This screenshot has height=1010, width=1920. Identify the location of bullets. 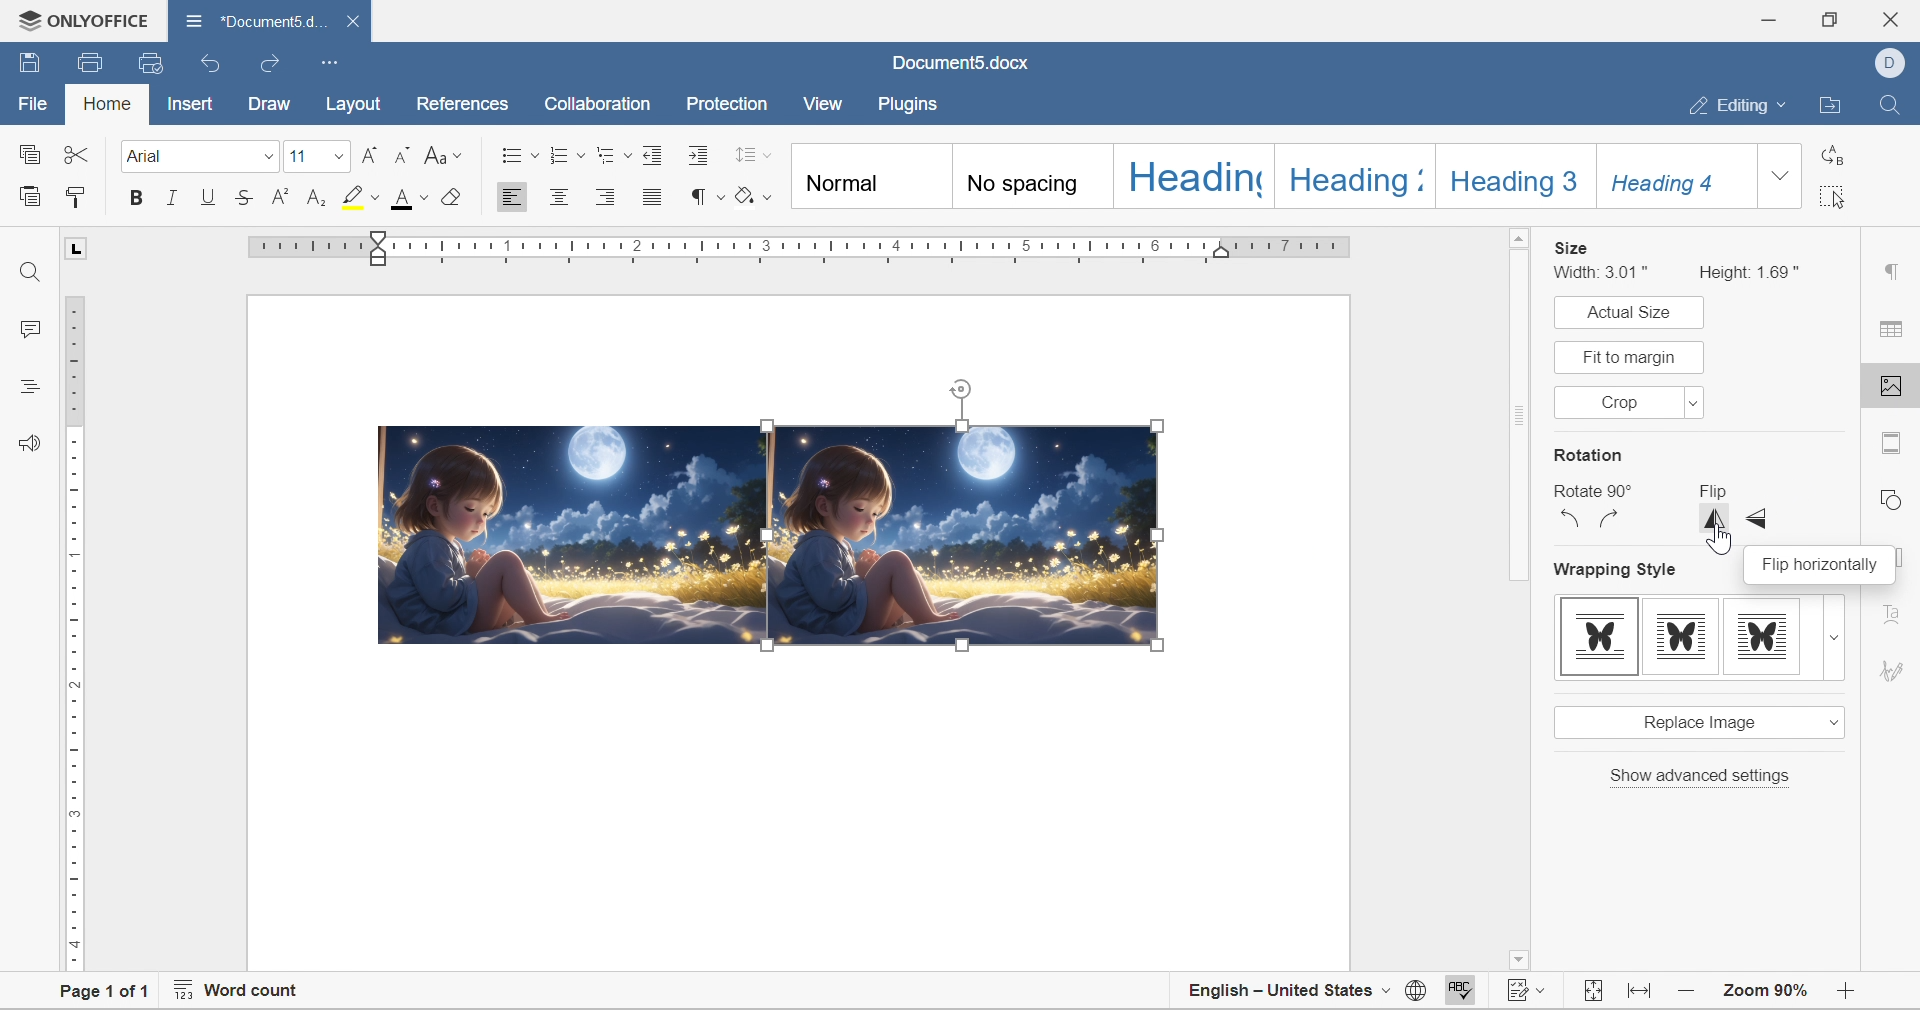
(520, 153).